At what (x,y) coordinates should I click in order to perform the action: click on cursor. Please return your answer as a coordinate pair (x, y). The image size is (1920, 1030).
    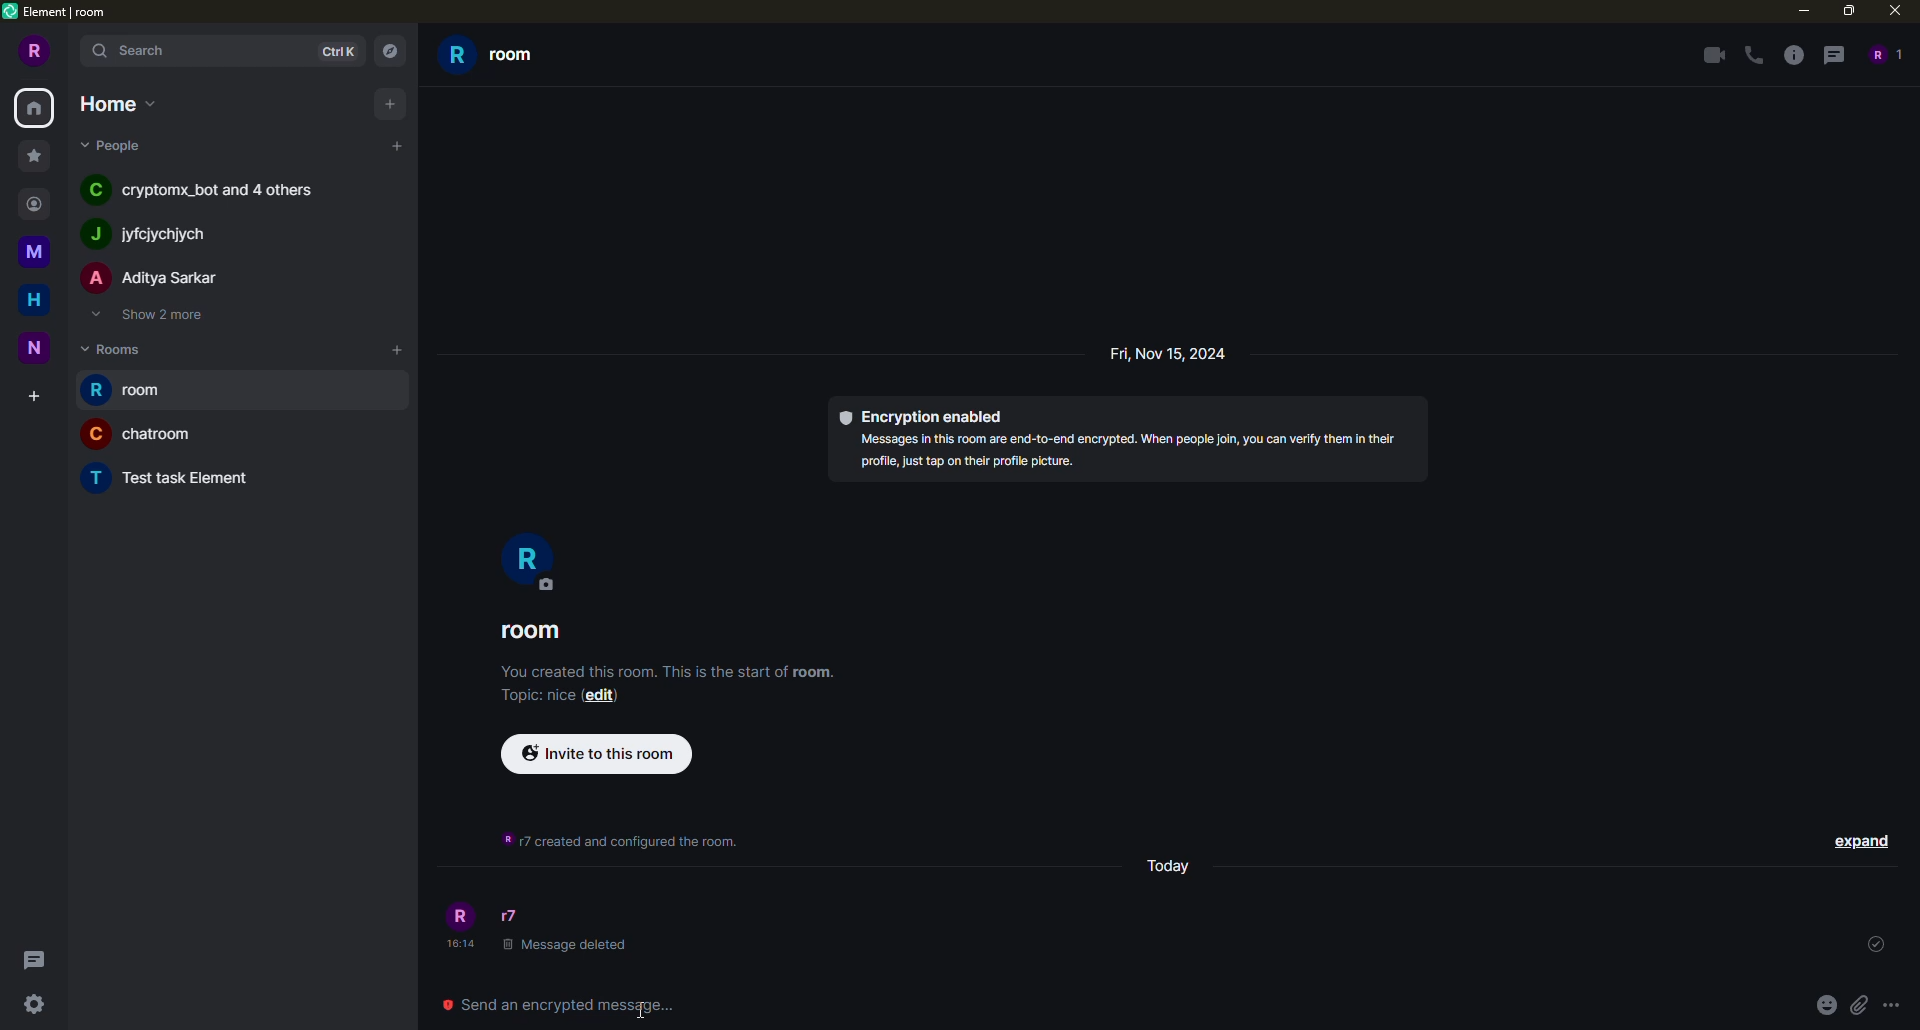
    Looking at the image, I should click on (639, 1006).